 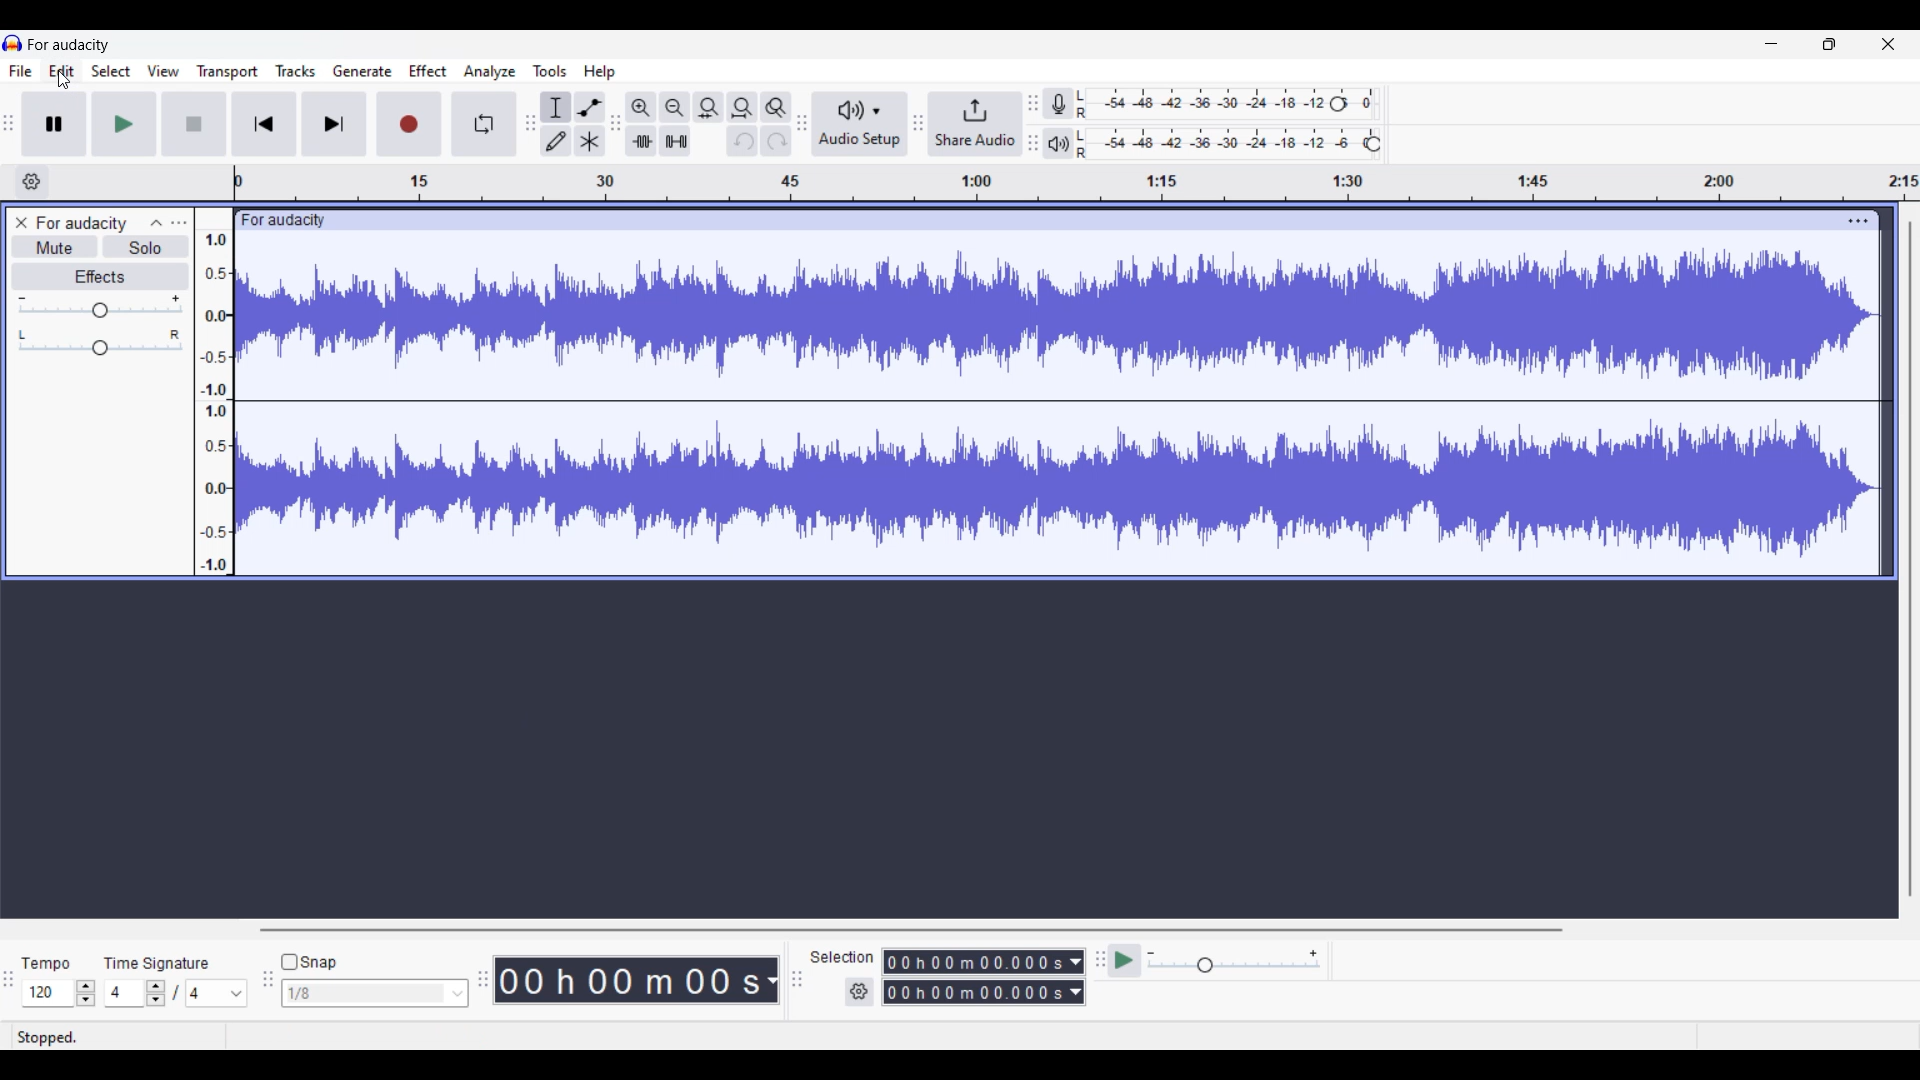 I want to click on Audio setup, so click(x=861, y=124).